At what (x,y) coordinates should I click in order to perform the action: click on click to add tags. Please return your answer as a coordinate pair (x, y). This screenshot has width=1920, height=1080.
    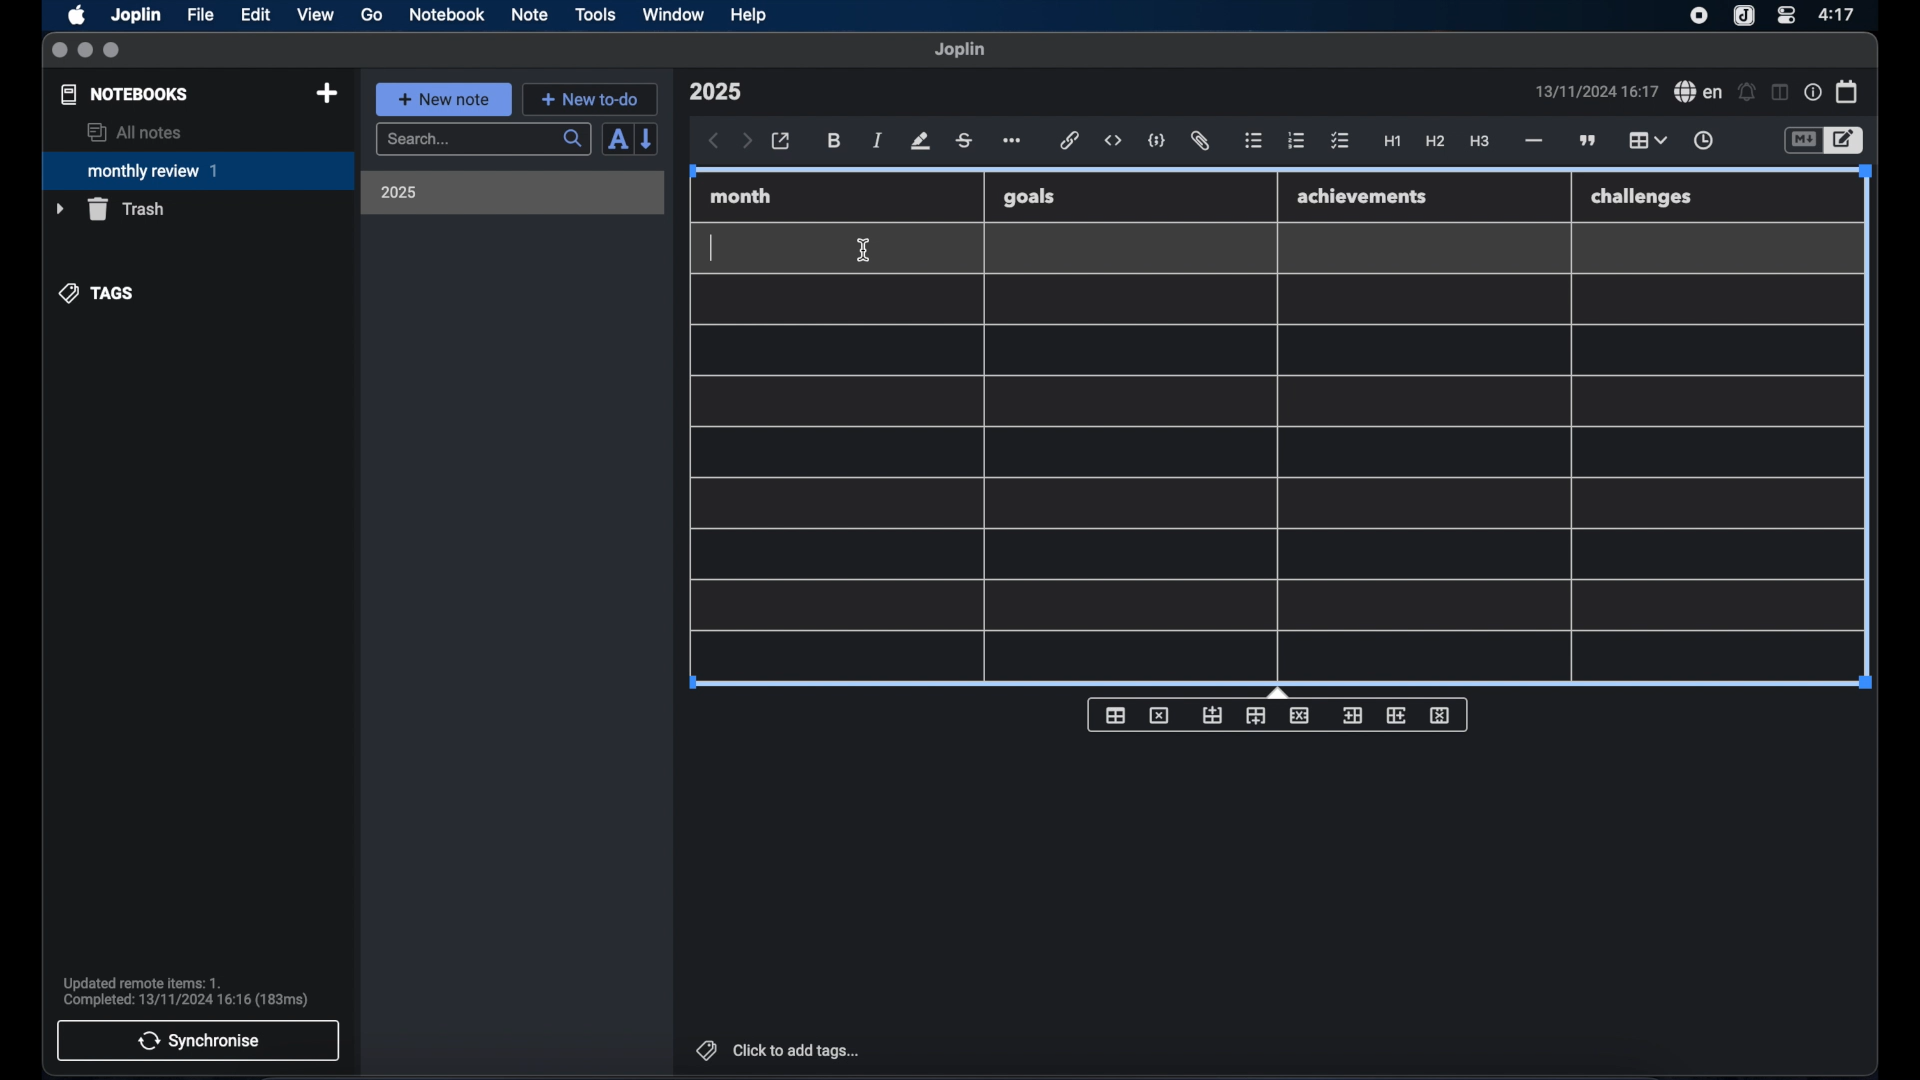
    Looking at the image, I should click on (780, 1050).